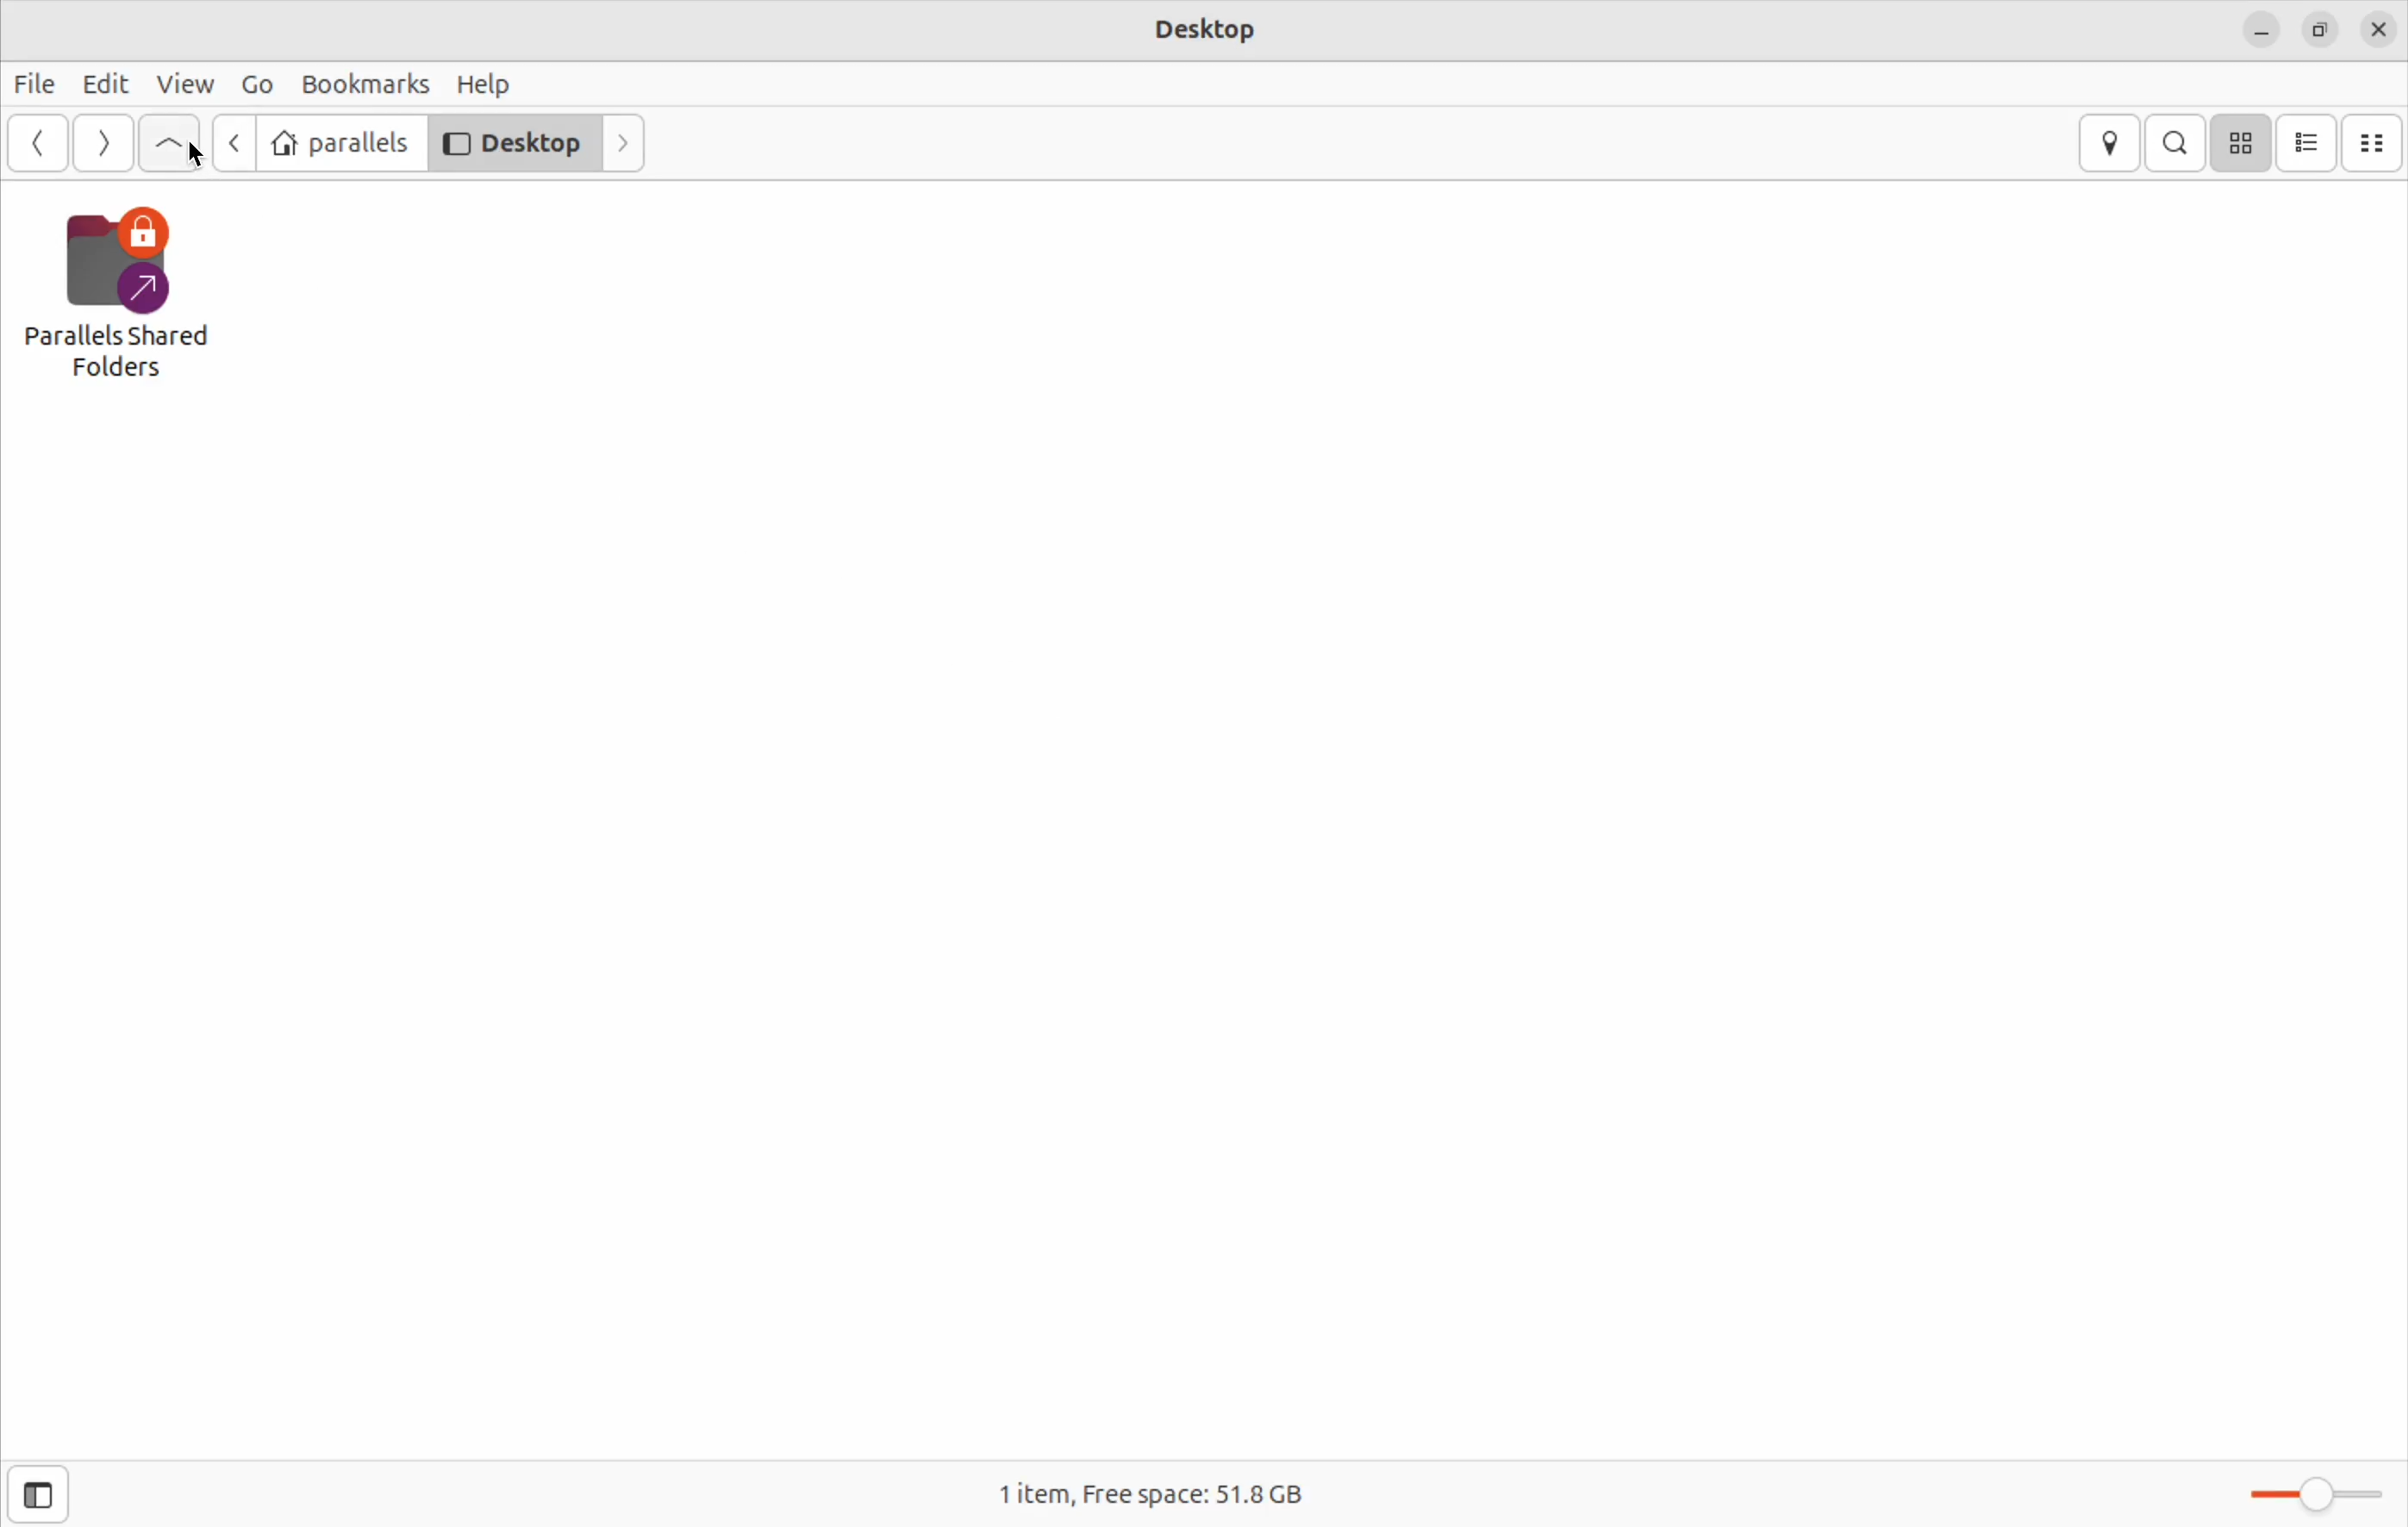 This screenshot has height=1527, width=2408. I want to click on search, so click(2177, 143).